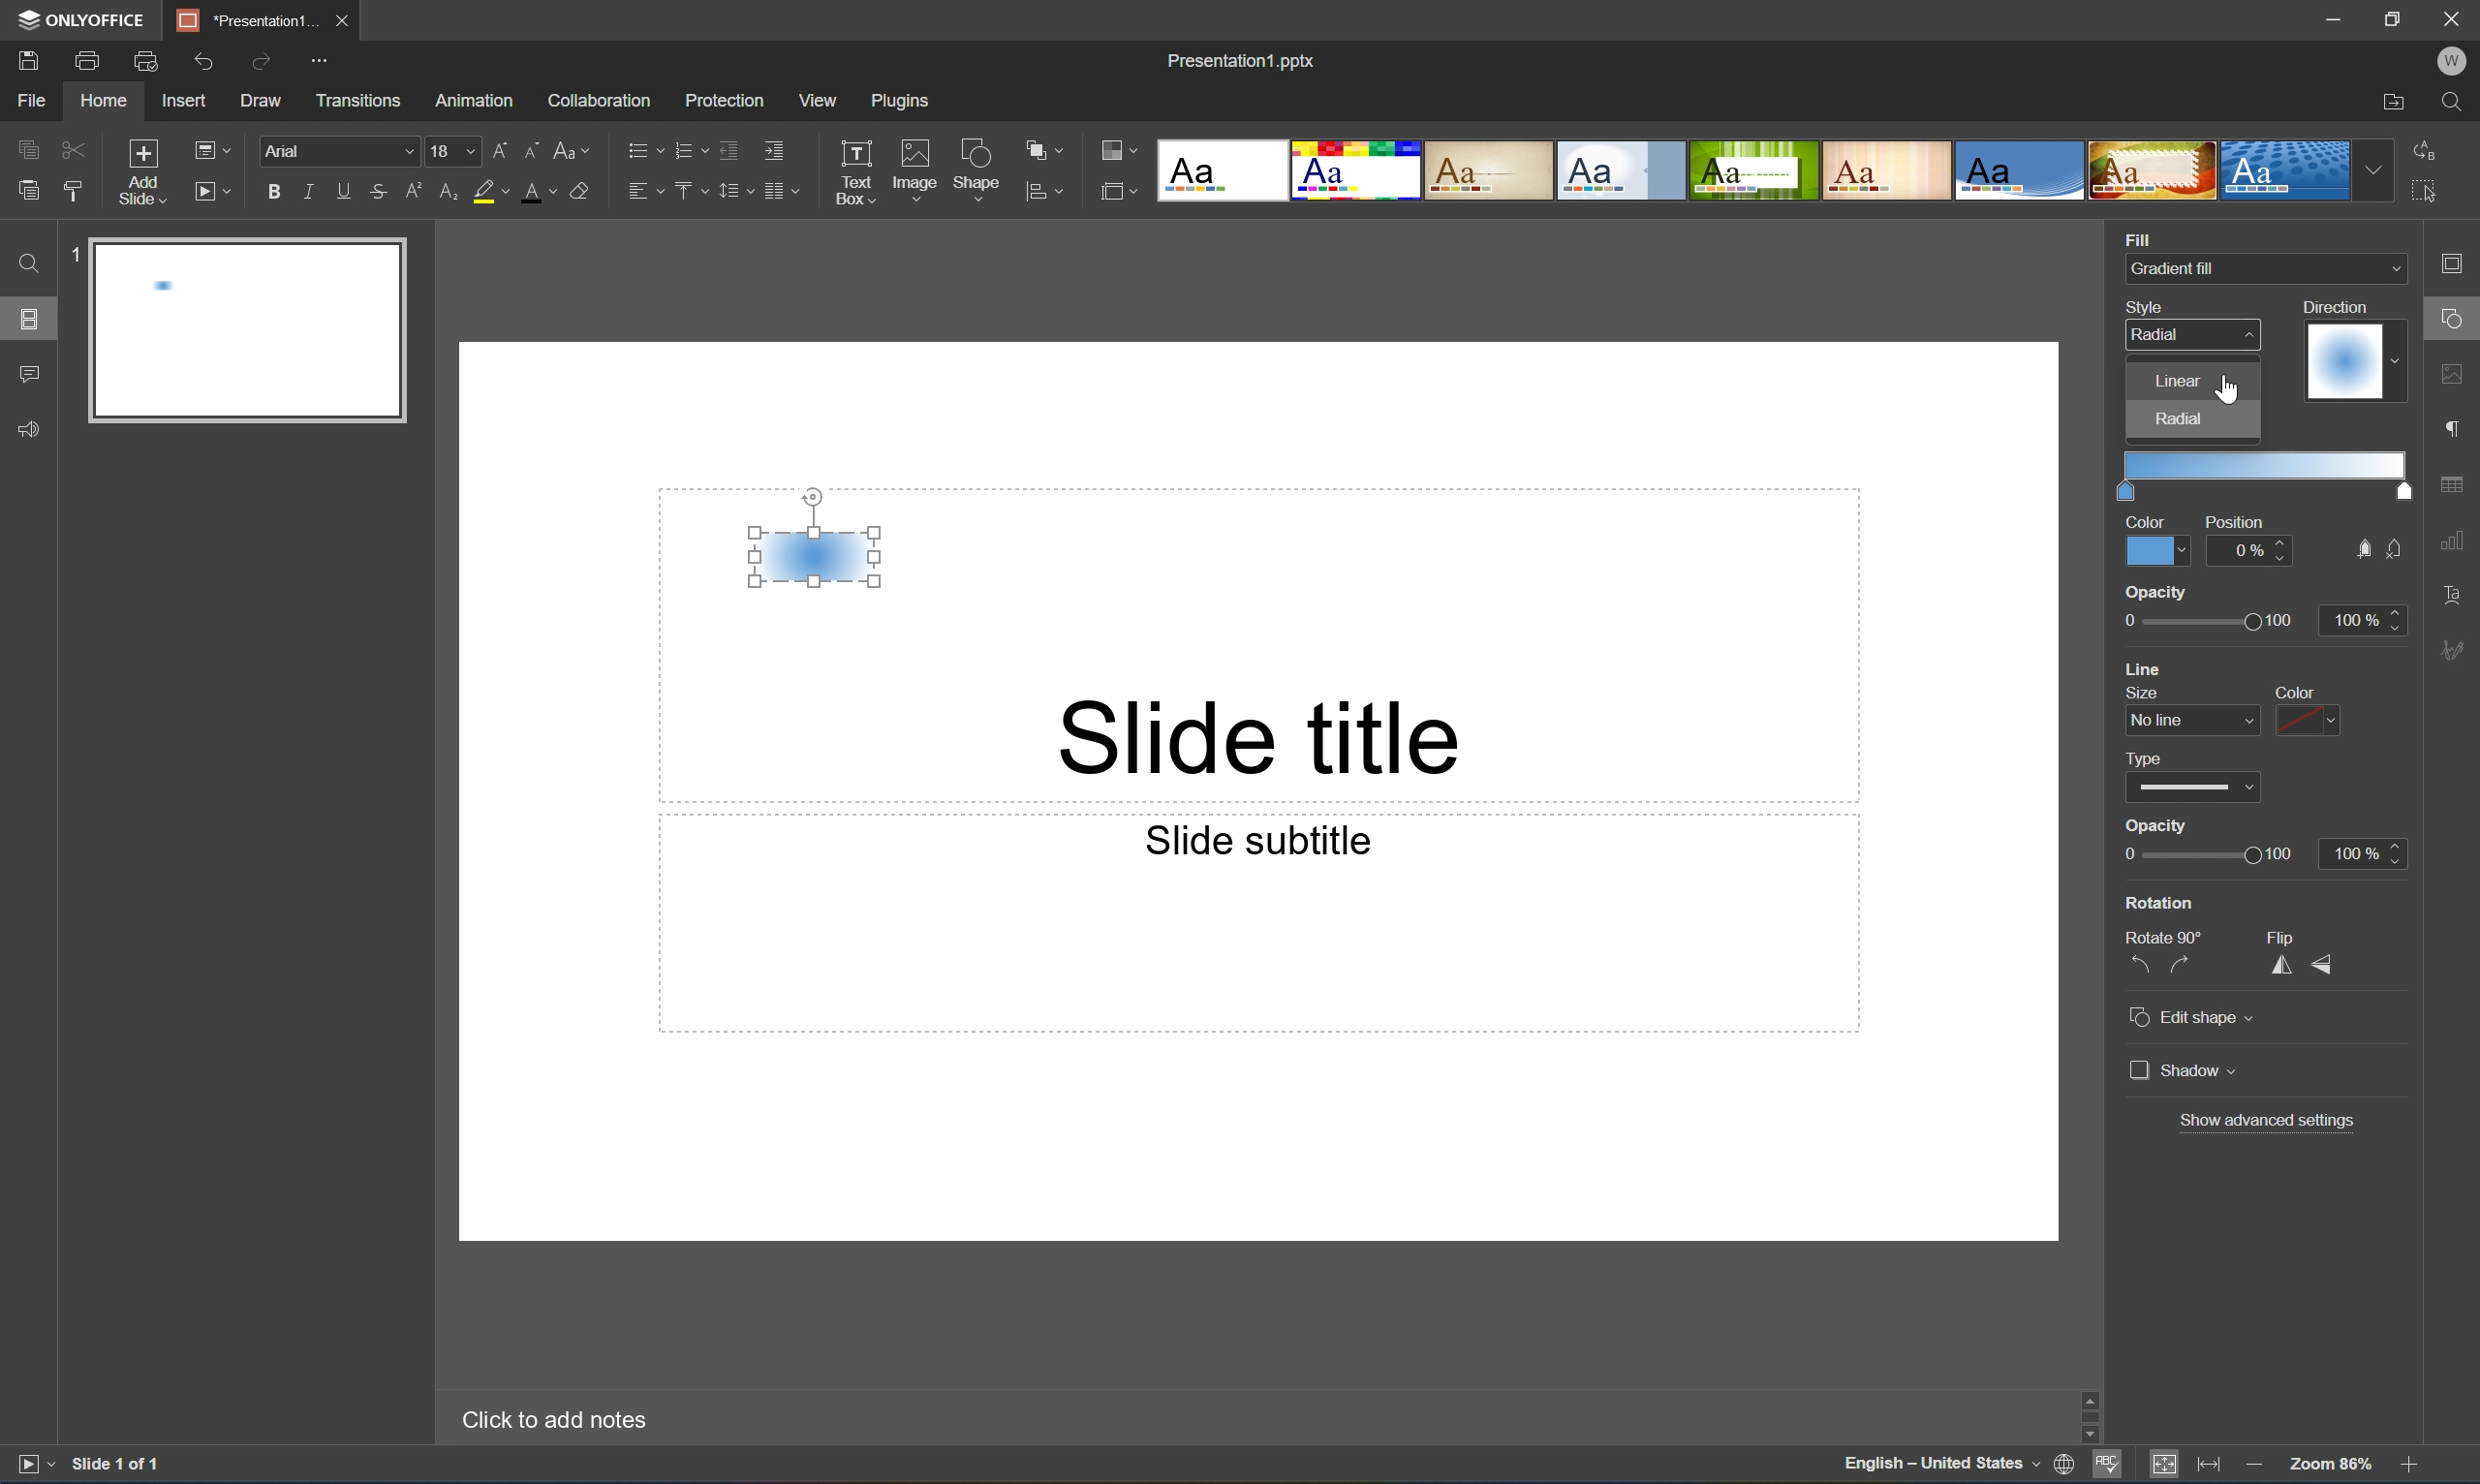 This screenshot has width=2480, height=1484. Describe the element at coordinates (2184, 965) in the screenshot. I see `Rotate 90° clockwise` at that location.